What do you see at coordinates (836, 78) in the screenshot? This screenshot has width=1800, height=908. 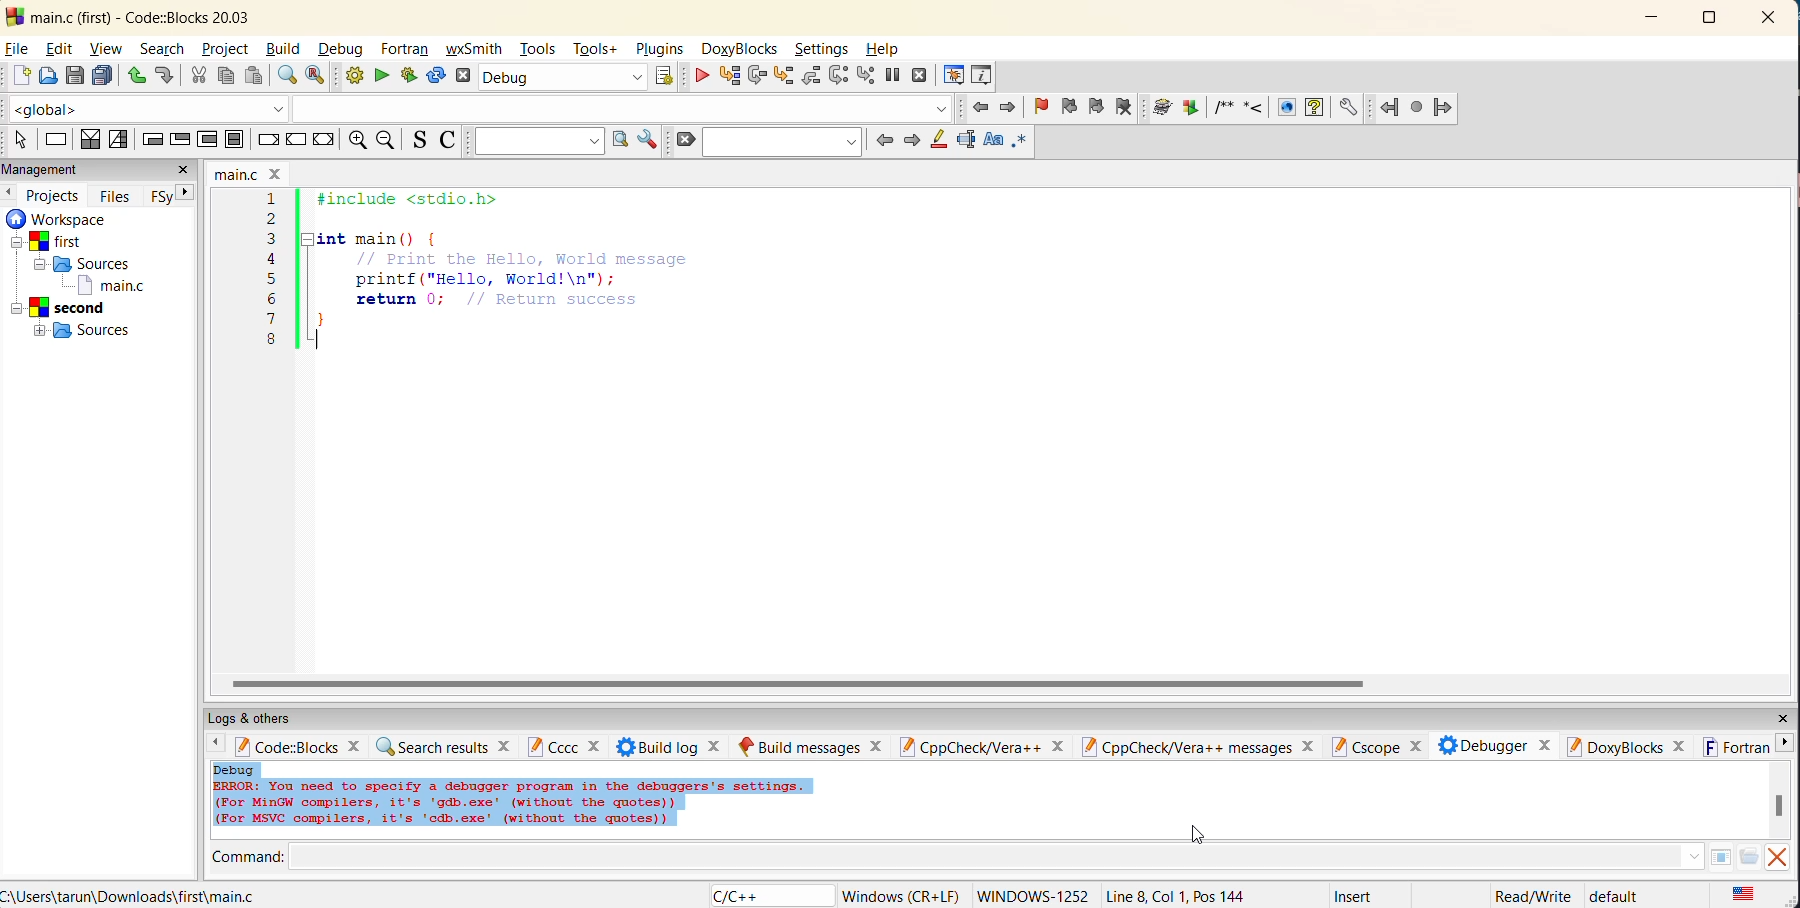 I see `next instruction` at bounding box center [836, 78].